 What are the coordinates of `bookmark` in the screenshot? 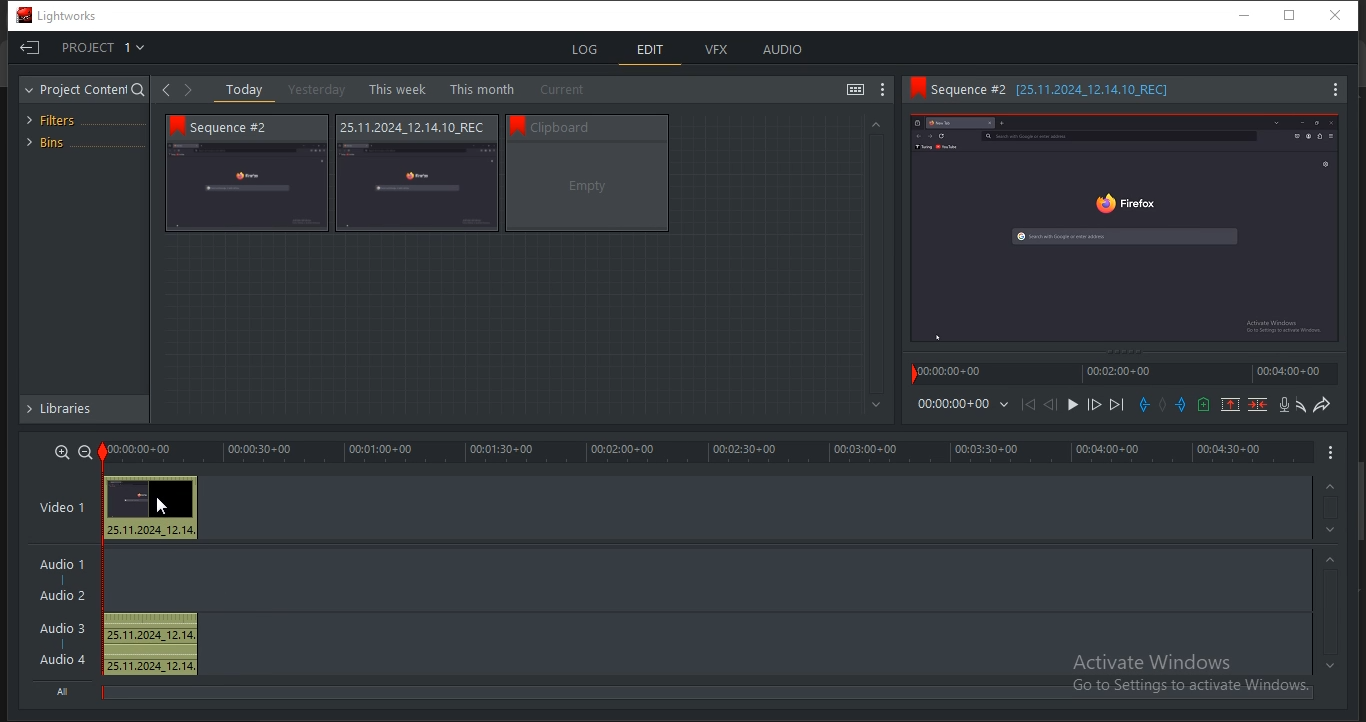 It's located at (517, 124).